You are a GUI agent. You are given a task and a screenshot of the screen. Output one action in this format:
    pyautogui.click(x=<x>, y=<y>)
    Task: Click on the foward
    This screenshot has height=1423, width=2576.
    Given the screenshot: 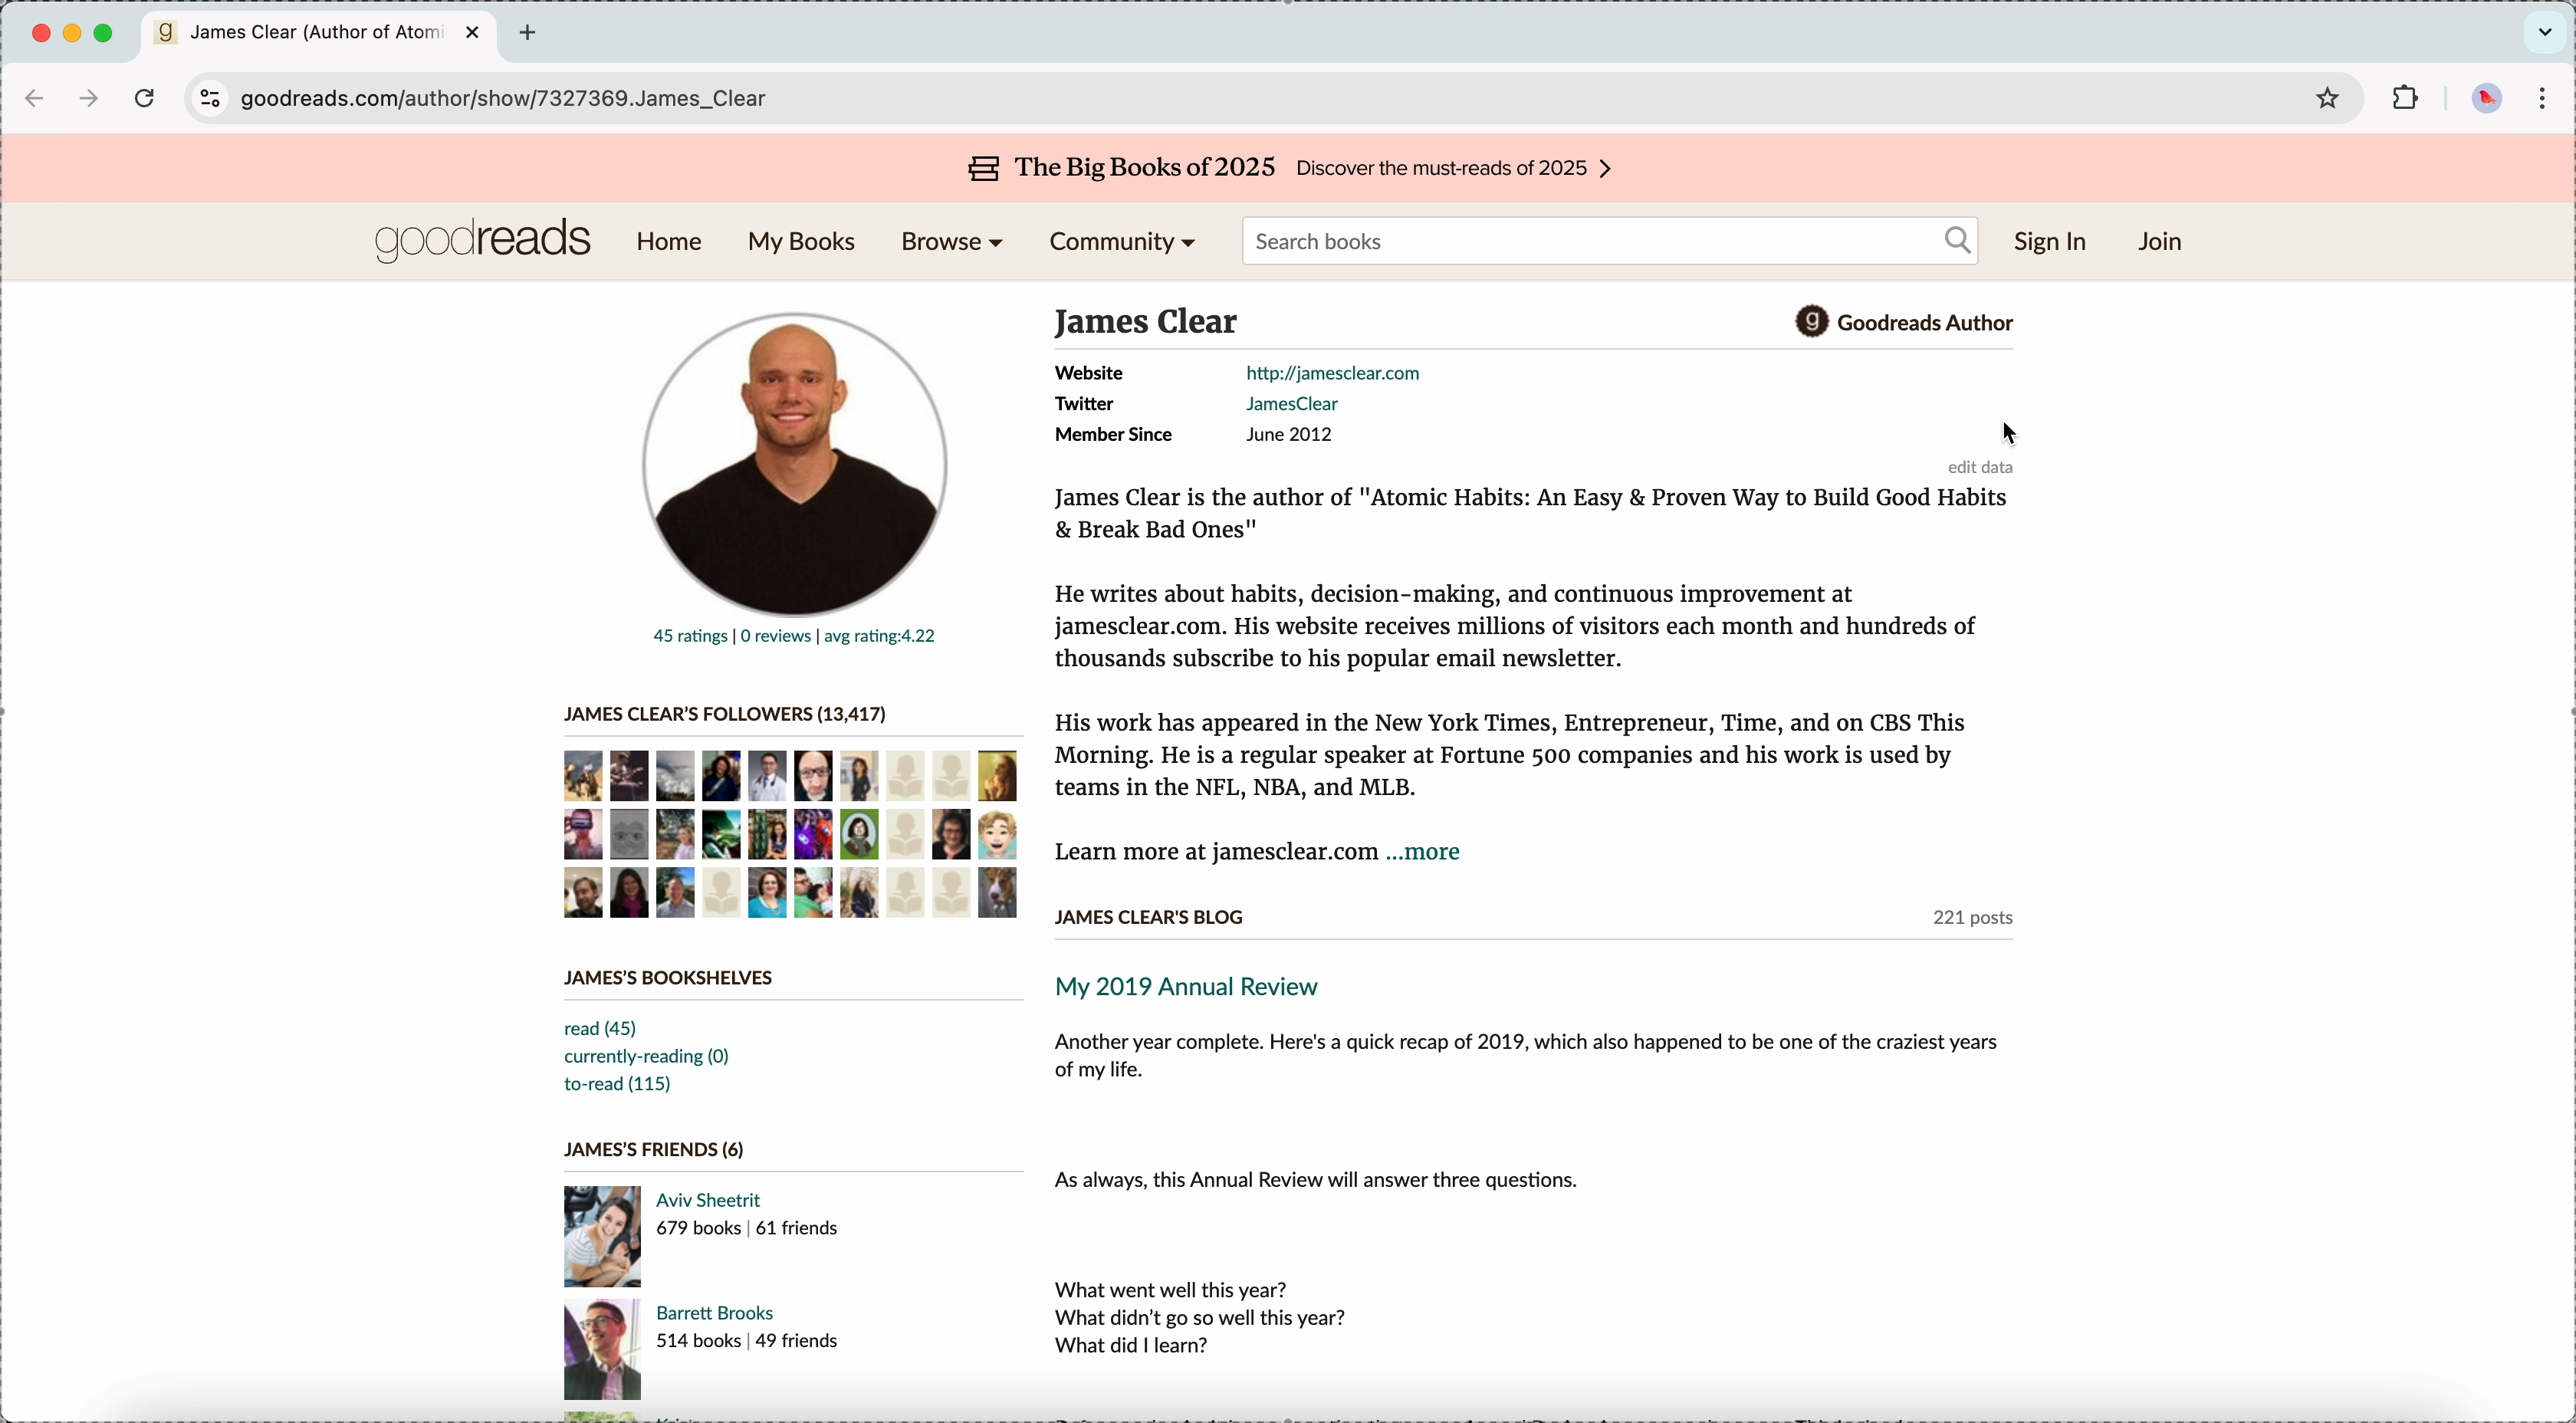 What is the action you would take?
    pyautogui.click(x=90, y=100)
    